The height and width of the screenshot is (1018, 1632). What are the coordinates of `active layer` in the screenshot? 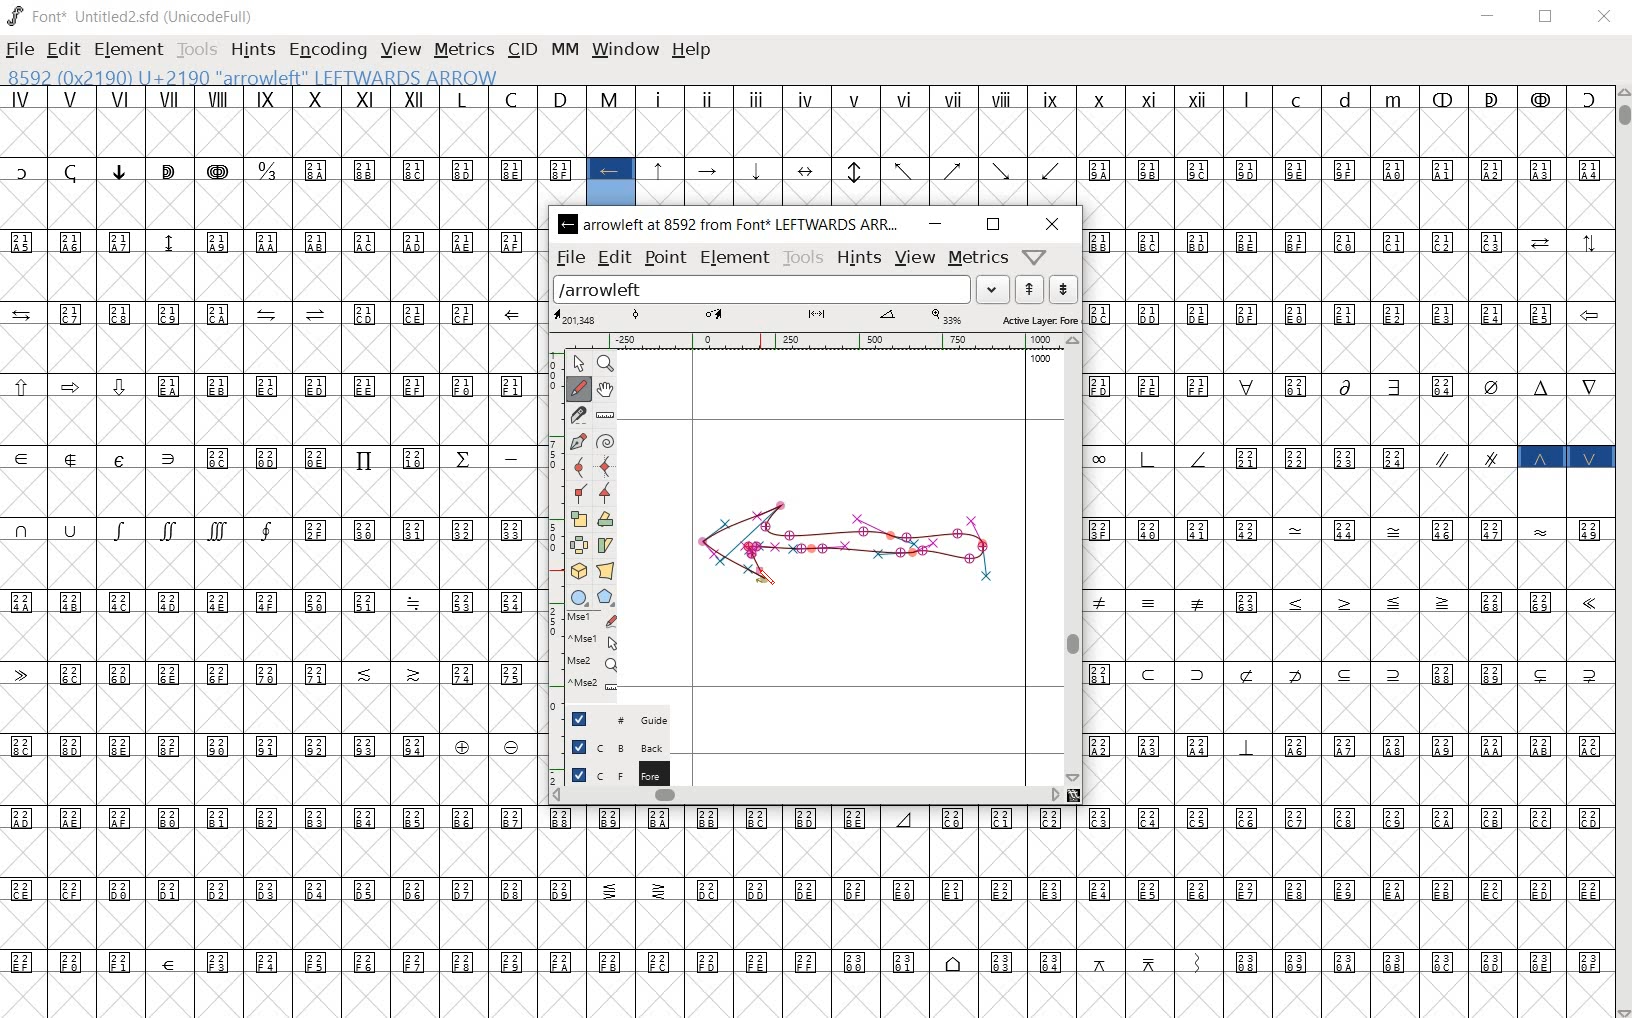 It's located at (816, 318).